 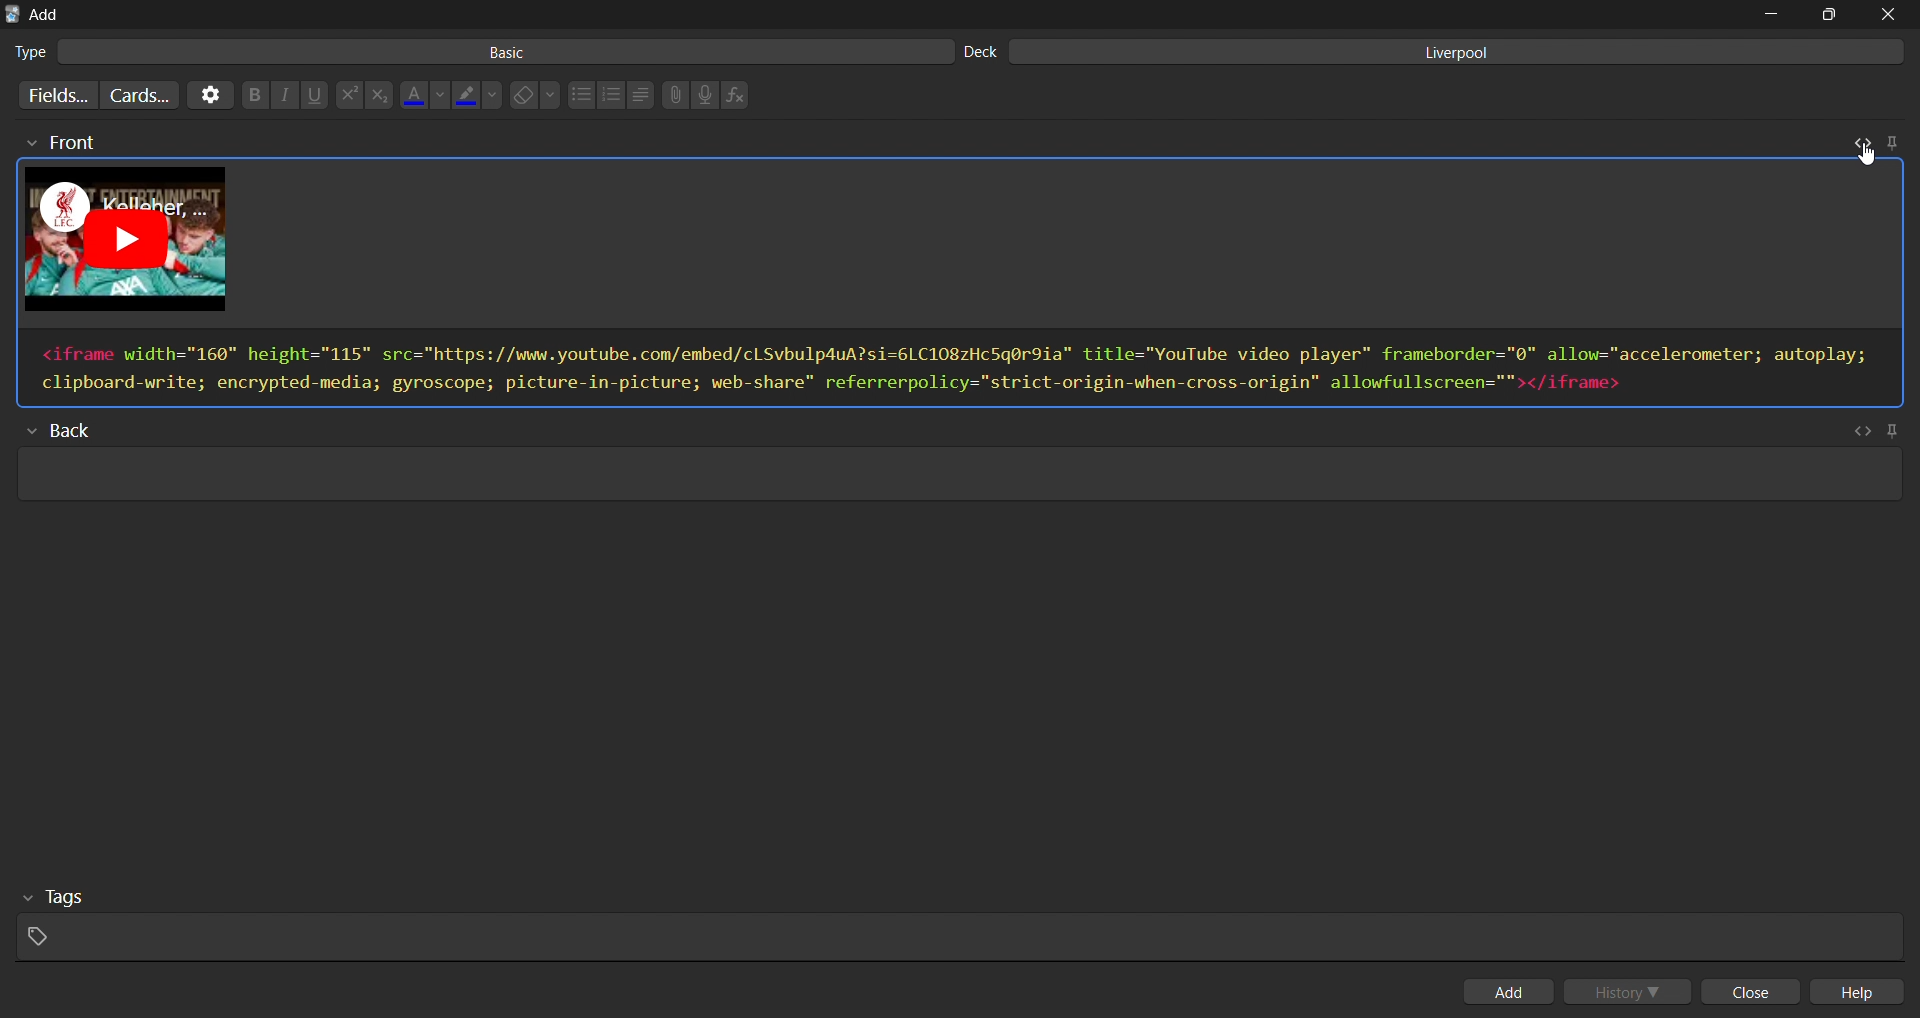 I want to click on customize card templates, so click(x=139, y=94).